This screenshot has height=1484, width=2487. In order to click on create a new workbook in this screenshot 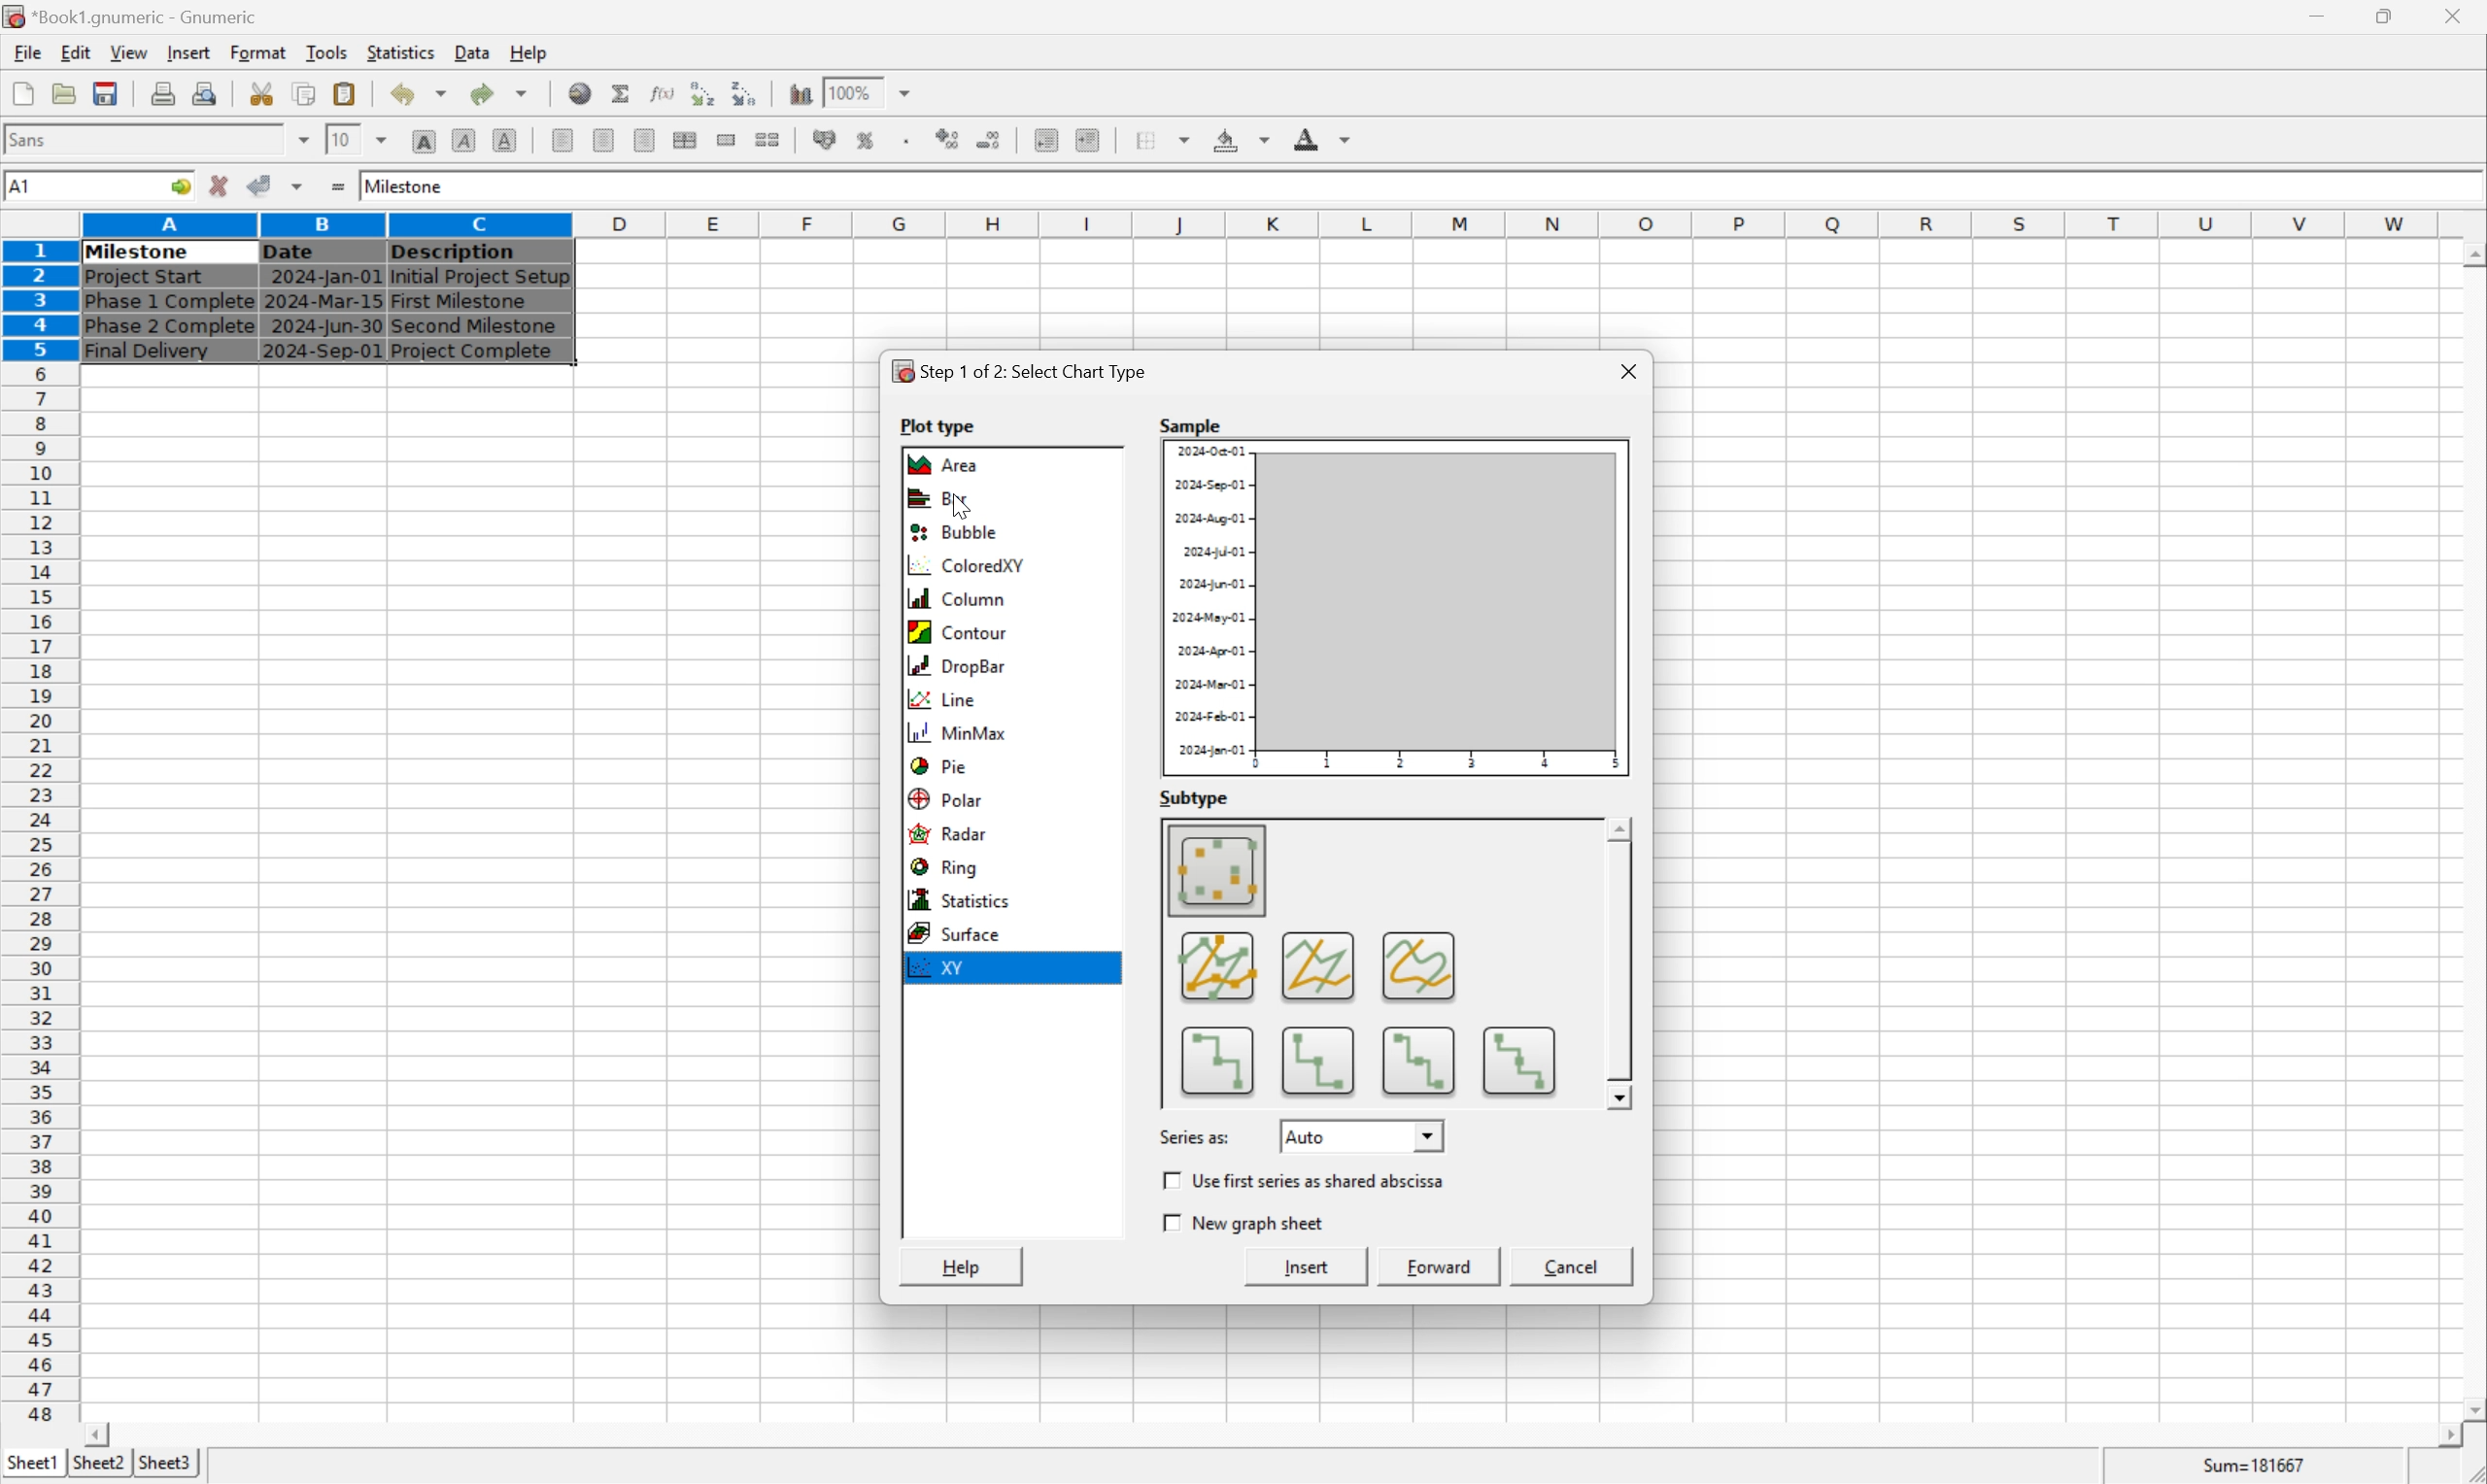, I will do `click(21, 95)`.